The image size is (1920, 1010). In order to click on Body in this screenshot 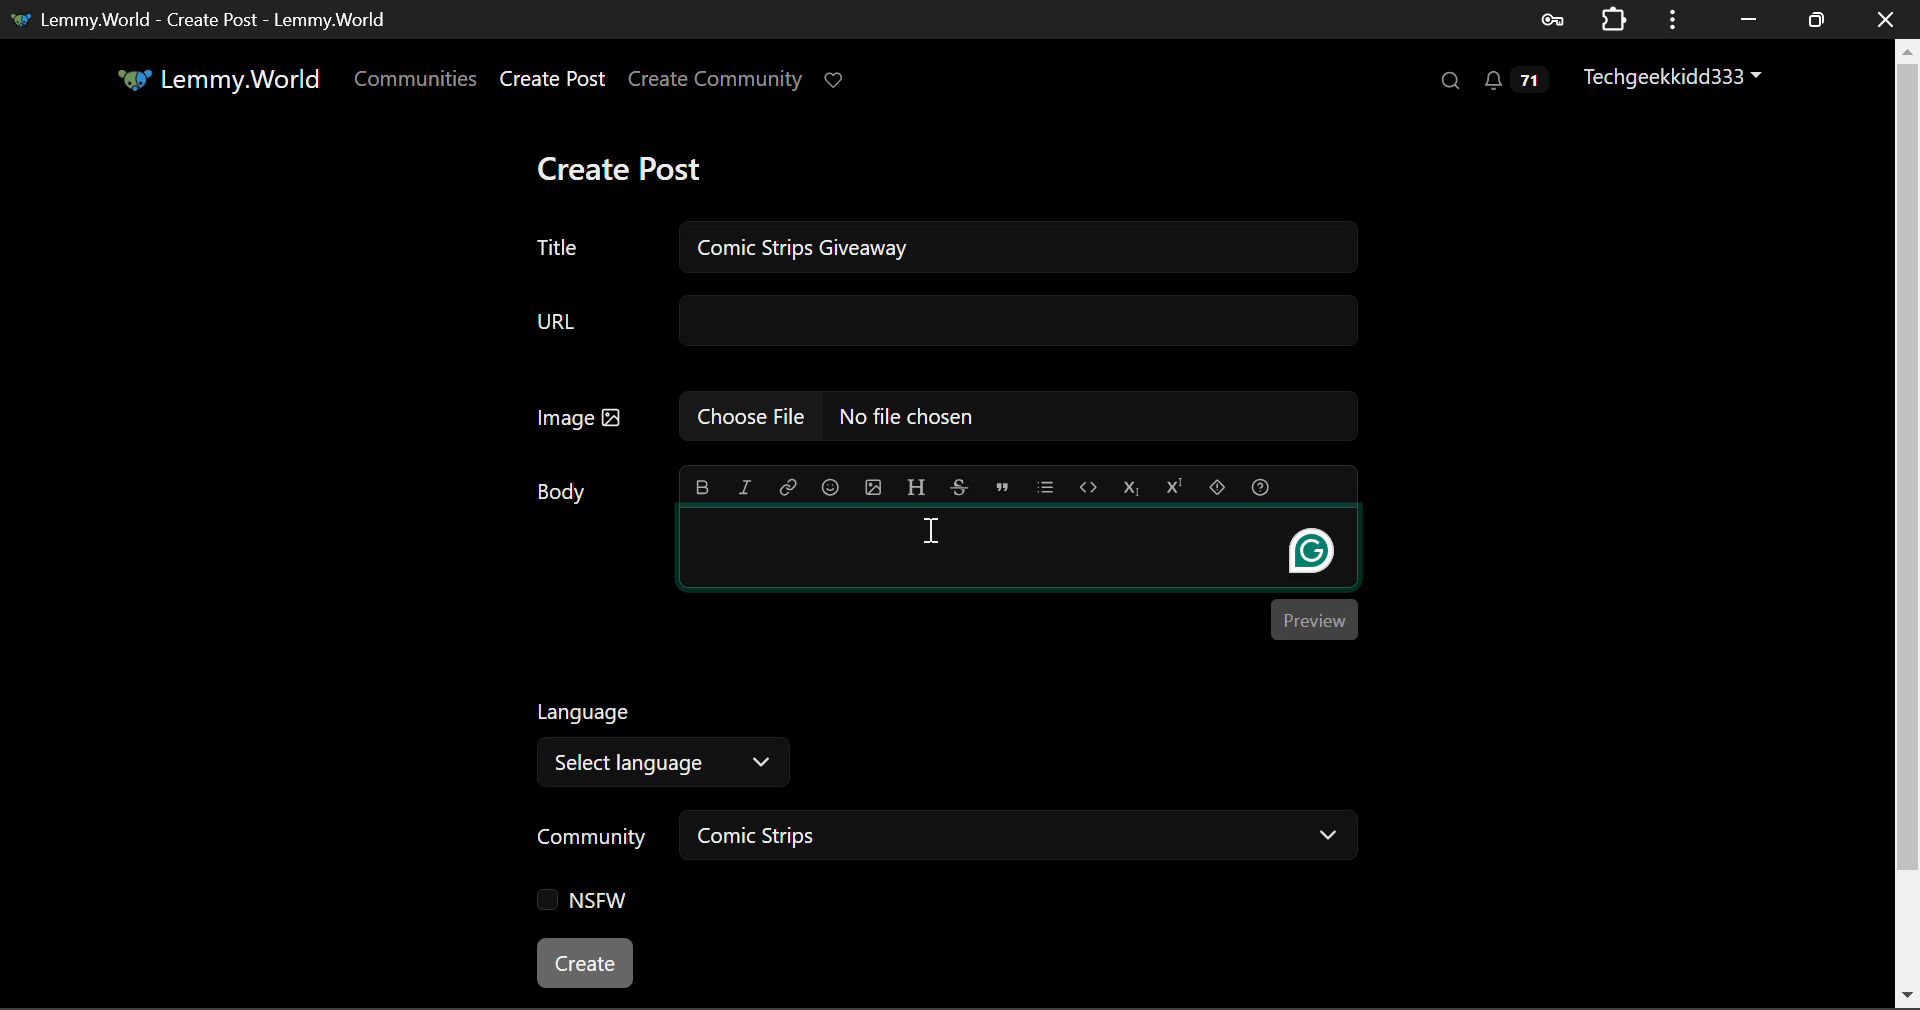, I will do `click(562, 488)`.